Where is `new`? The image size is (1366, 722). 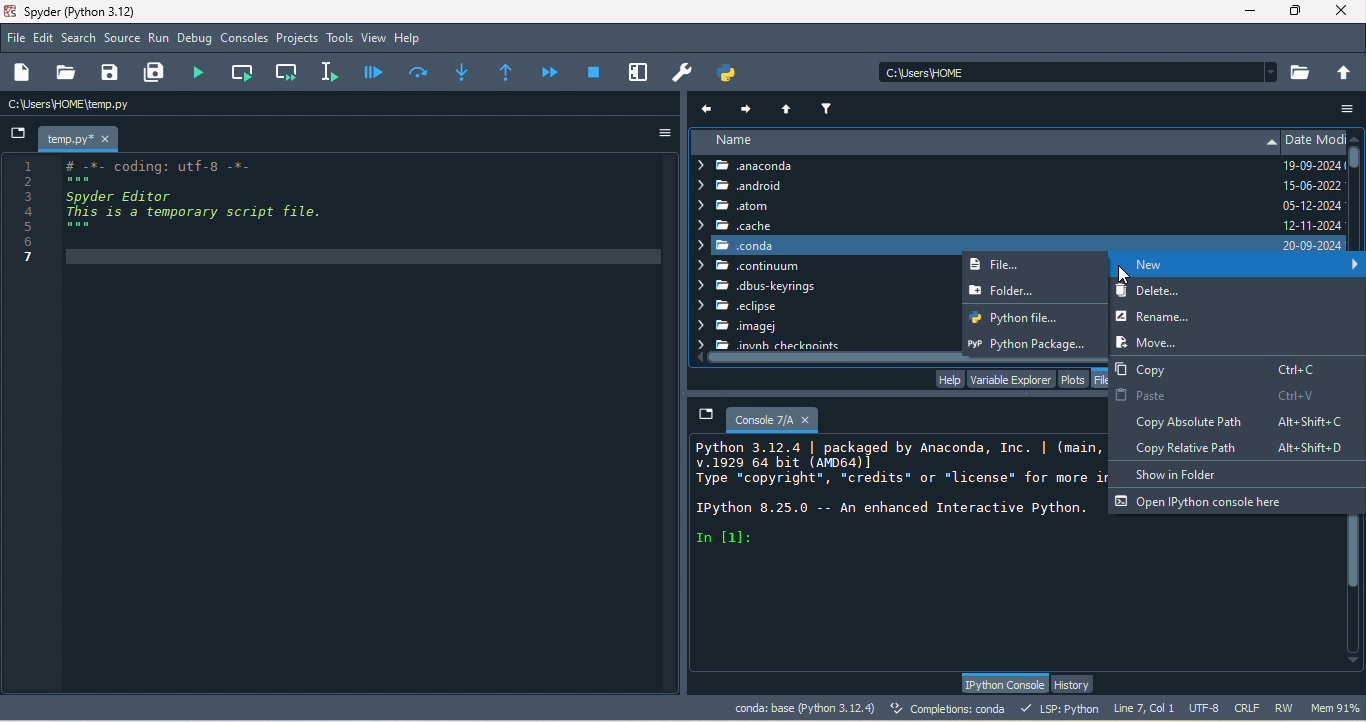 new is located at coordinates (1238, 267).